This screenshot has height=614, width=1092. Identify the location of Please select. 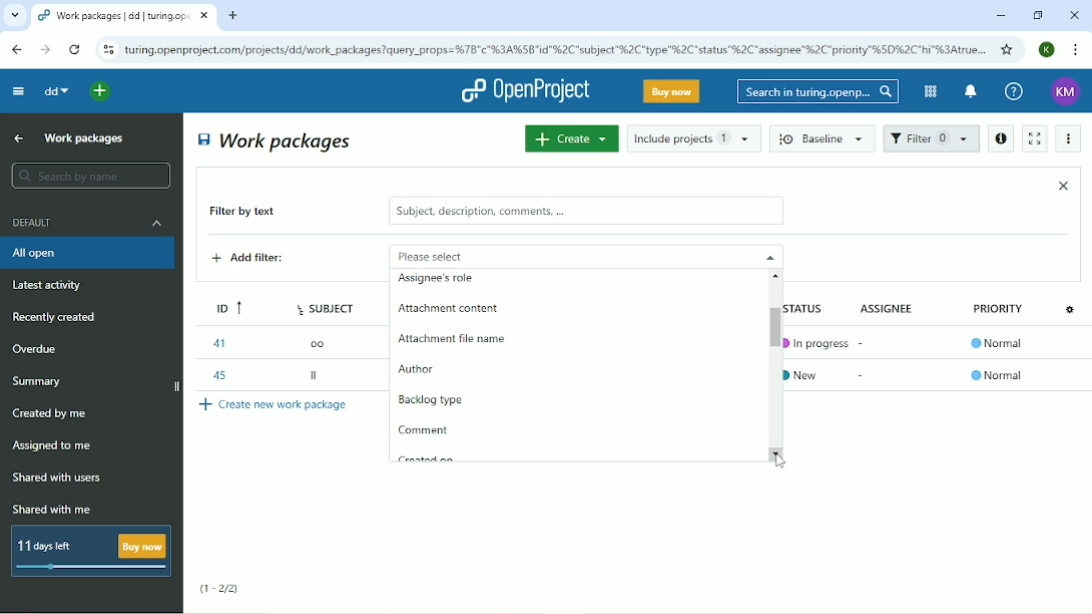
(558, 255).